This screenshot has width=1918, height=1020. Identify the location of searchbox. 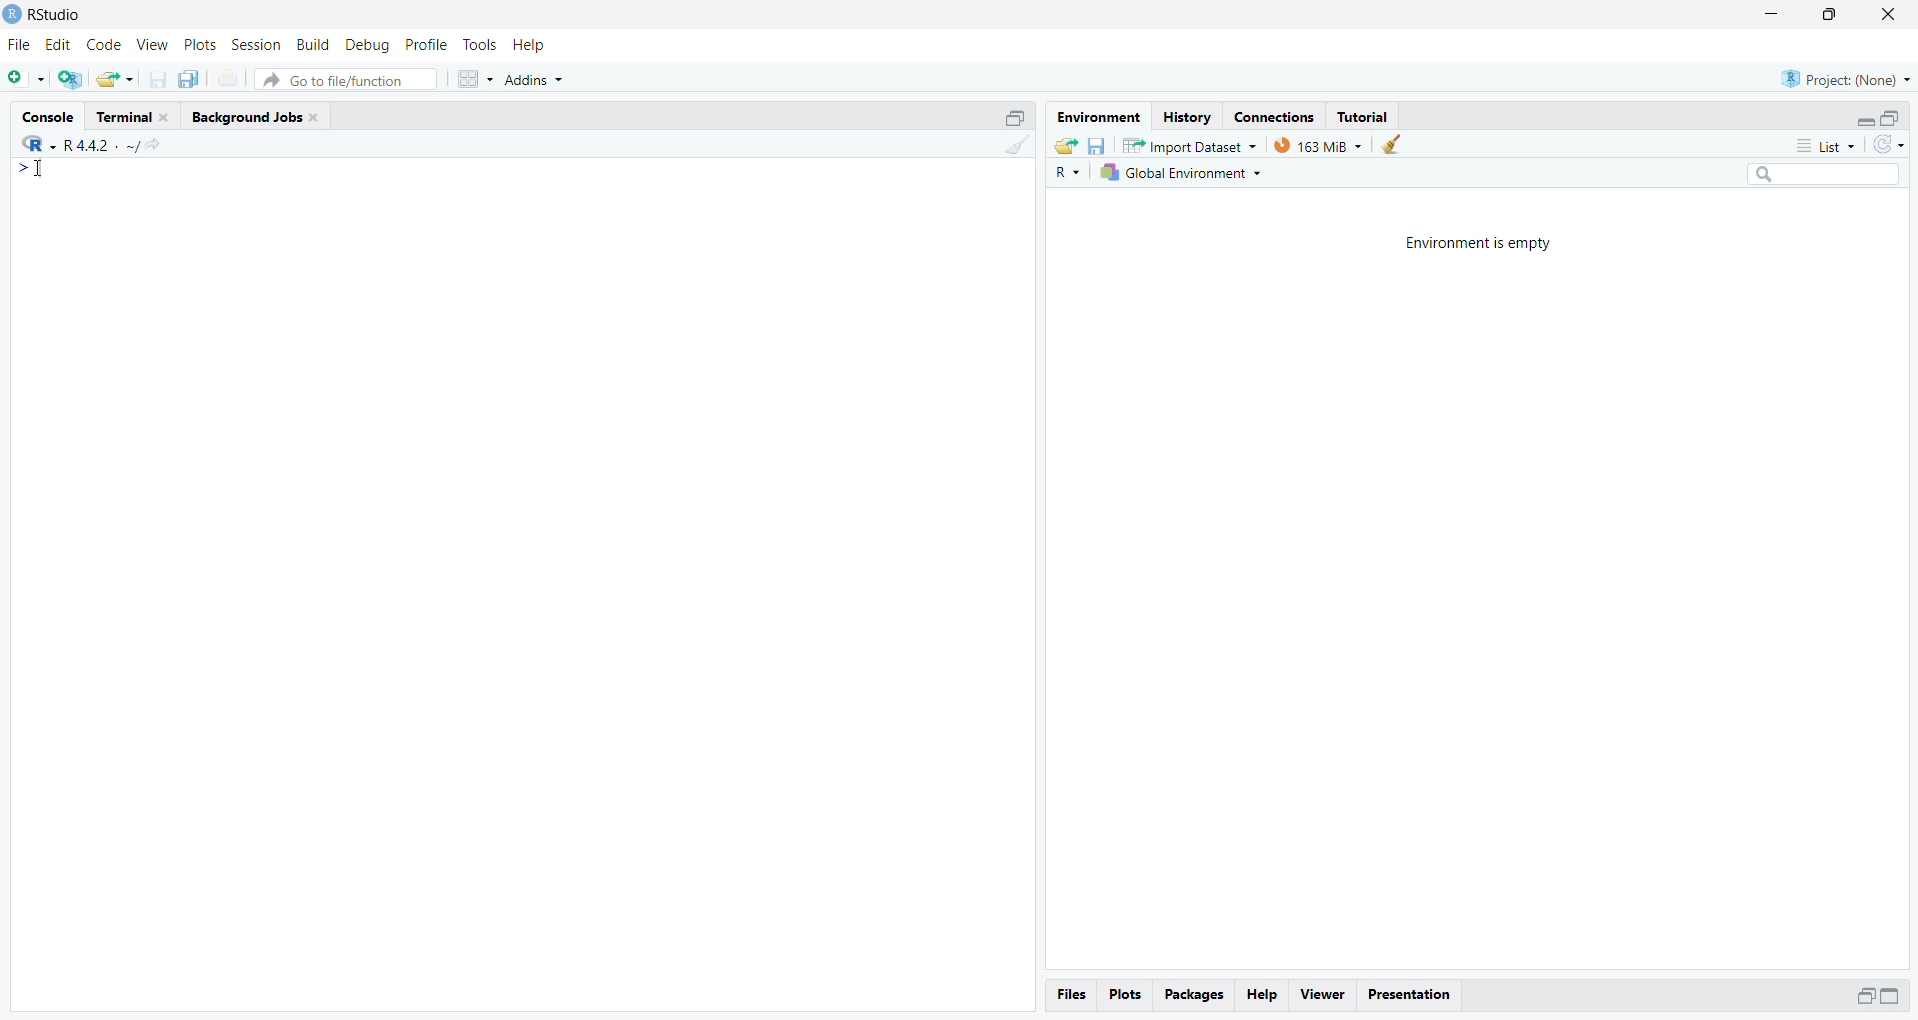
(1825, 173).